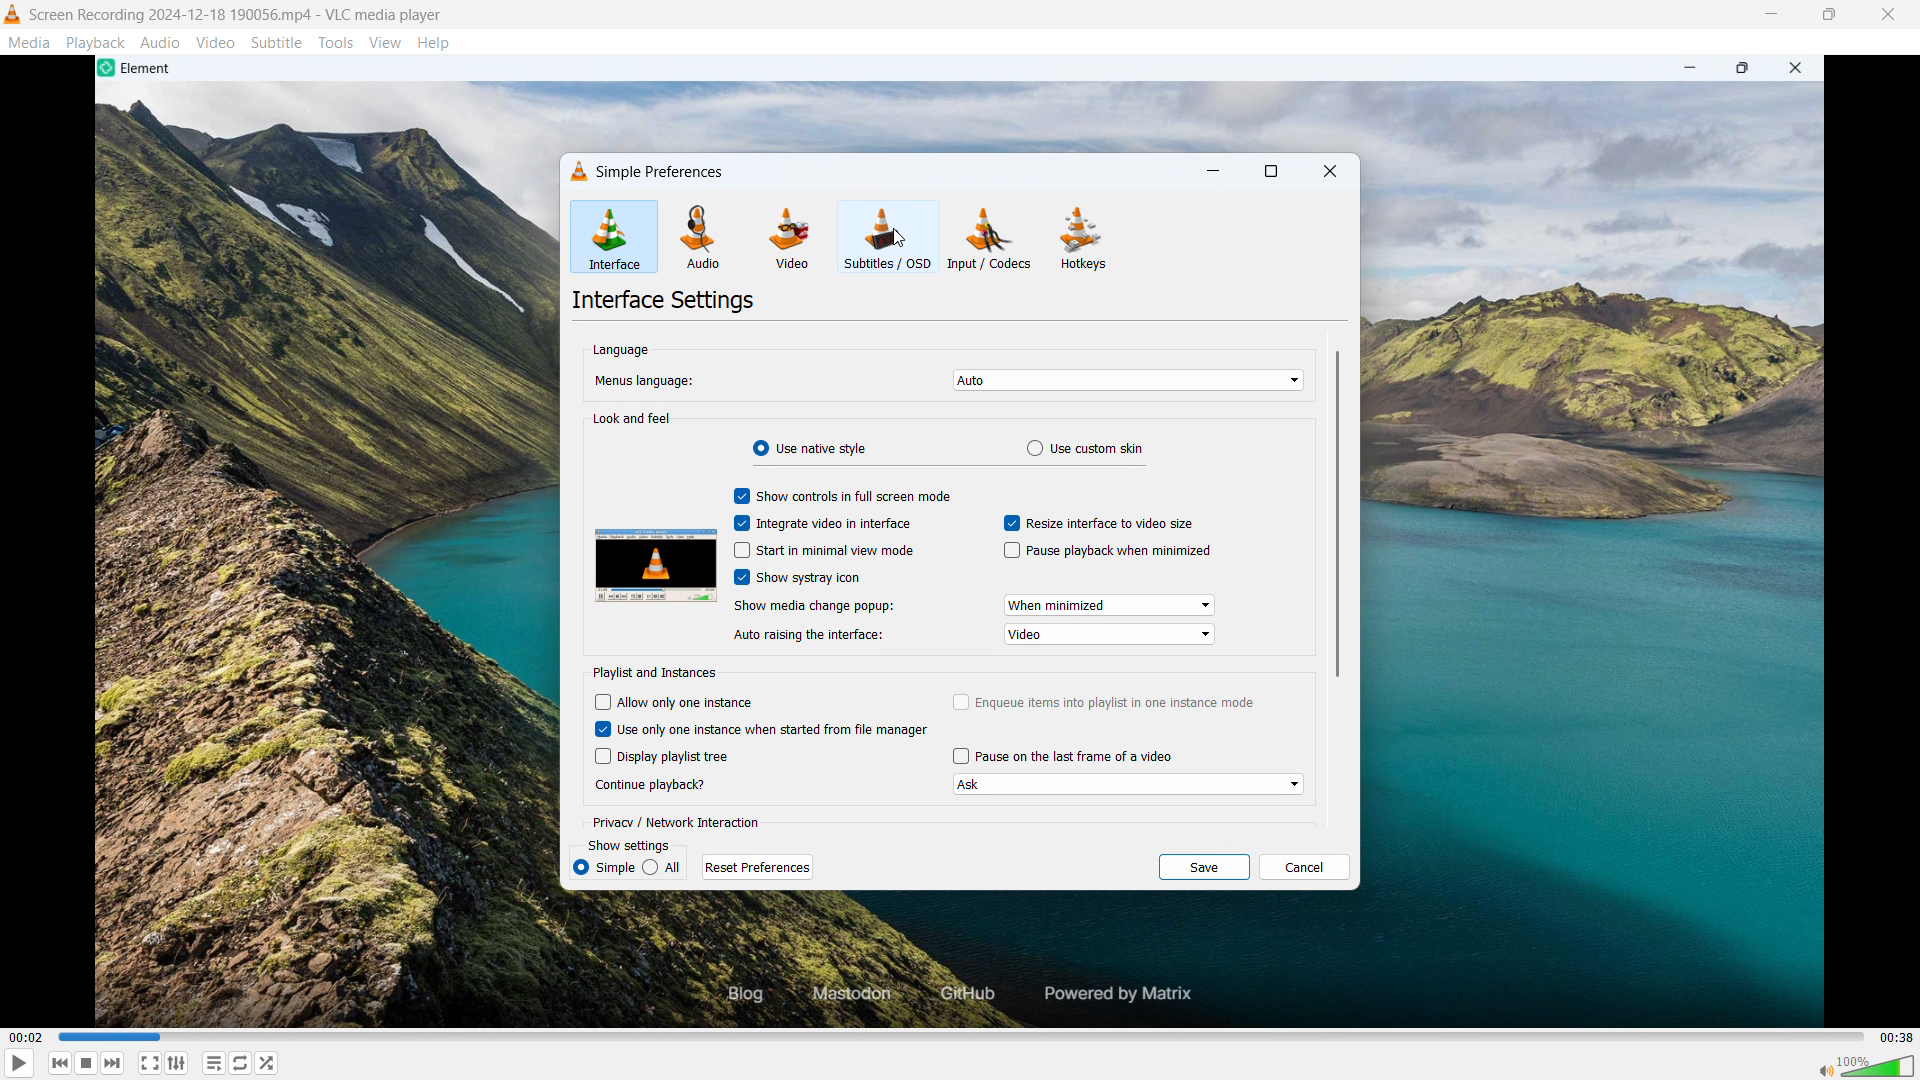 Image resolution: width=1920 pixels, height=1080 pixels. Describe the element at coordinates (1062, 756) in the screenshot. I see `pause on the last frame of a video` at that location.